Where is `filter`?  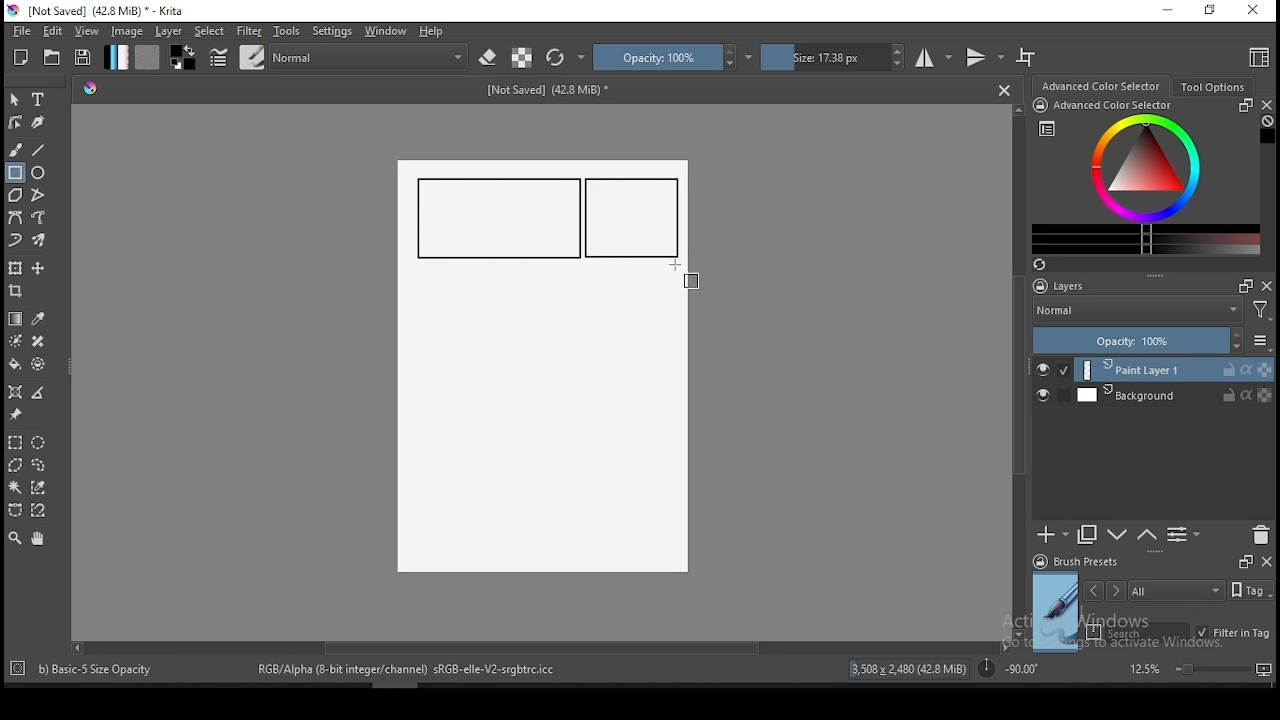
filter is located at coordinates (248, 31).